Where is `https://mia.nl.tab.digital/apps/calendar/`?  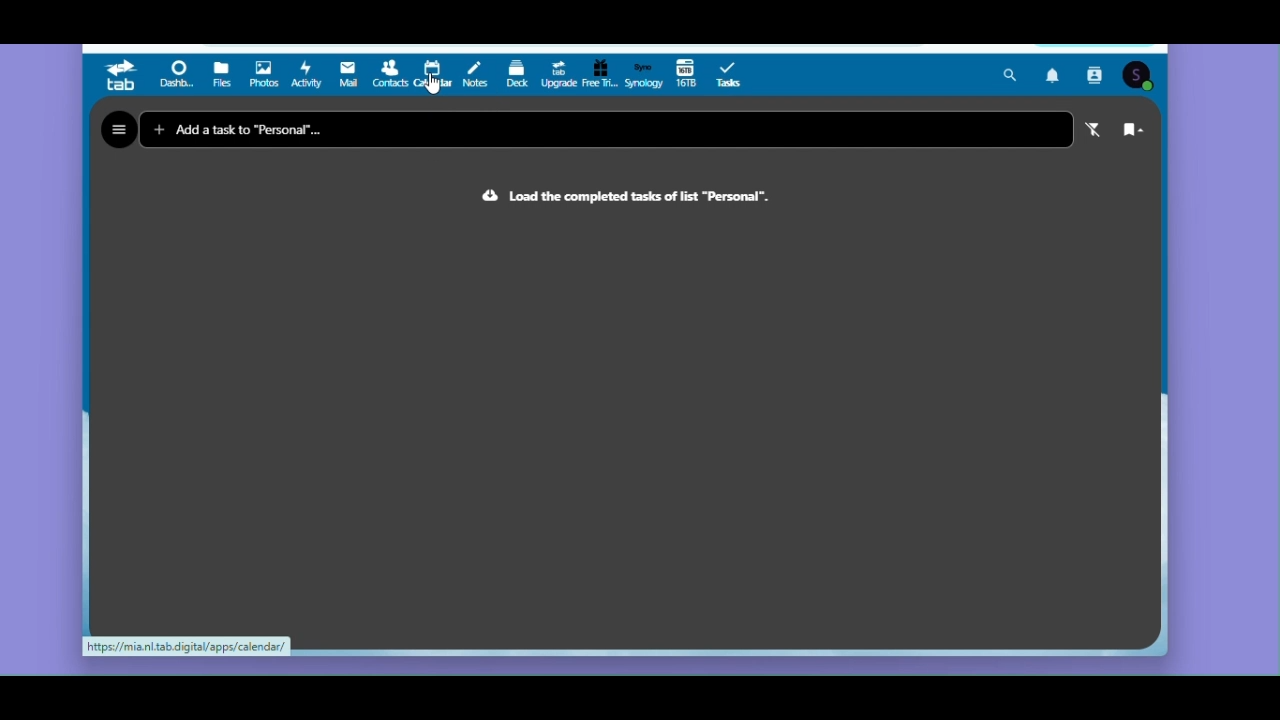 https://mia.nl.tab.digital/apps/calendar/ is located at coordinates (187, 648).